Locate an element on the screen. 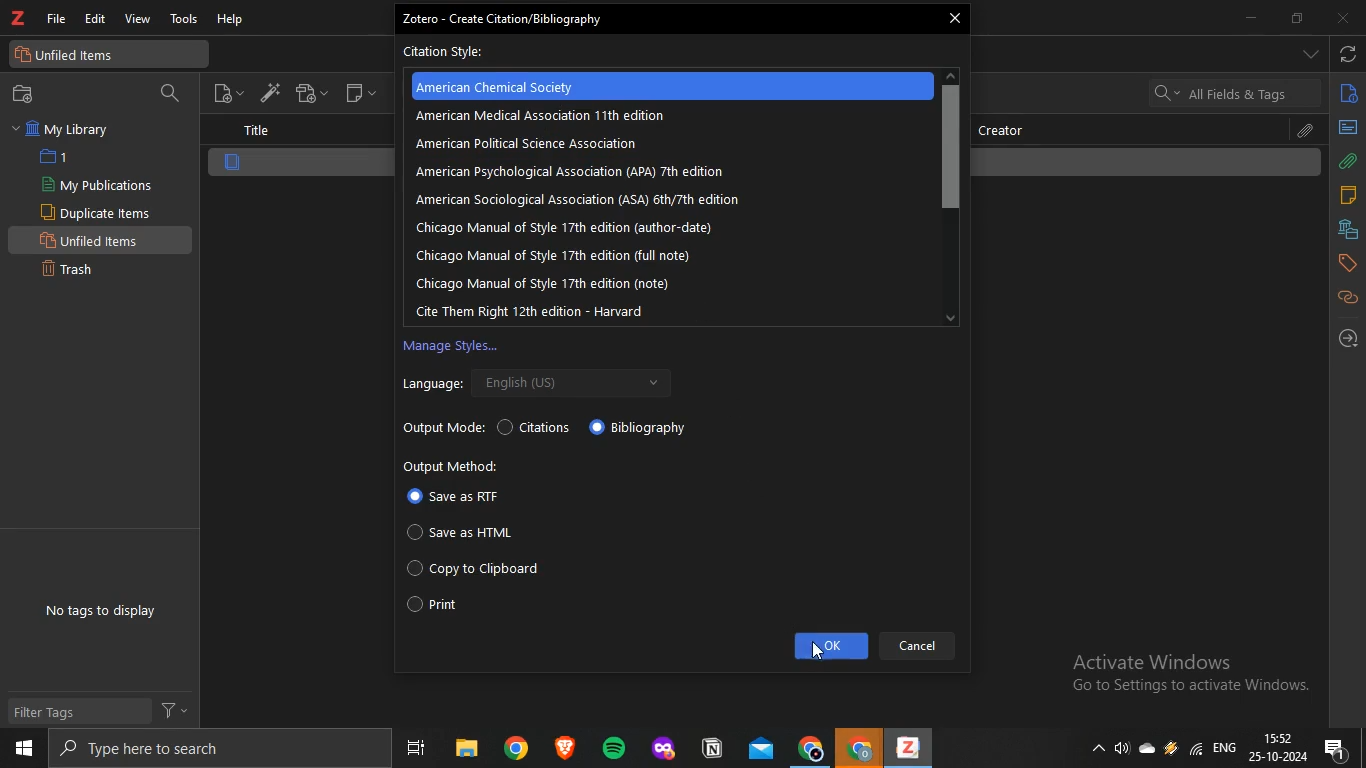 Image resolution: width=1366 pixels, height=768 pixels. Print is located at coordinates (452, 603).